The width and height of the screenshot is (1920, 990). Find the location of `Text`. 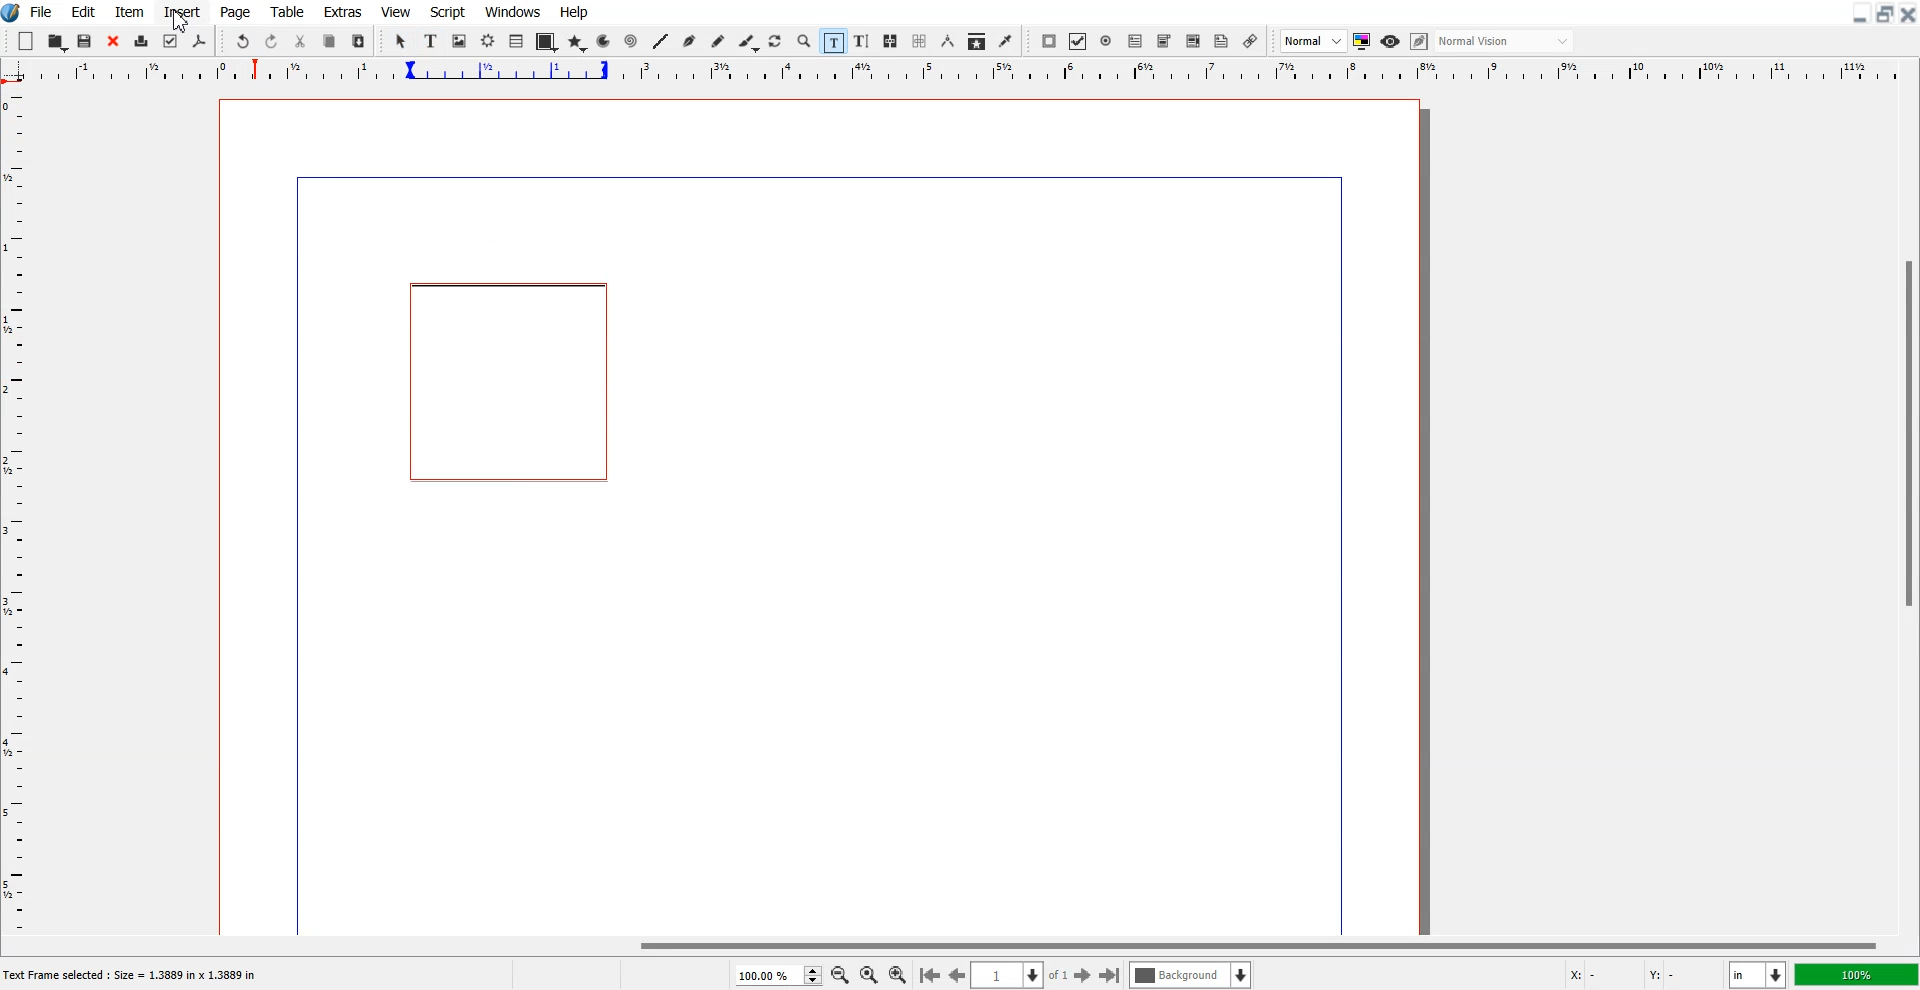

Text is located at coordinates (137, 976).